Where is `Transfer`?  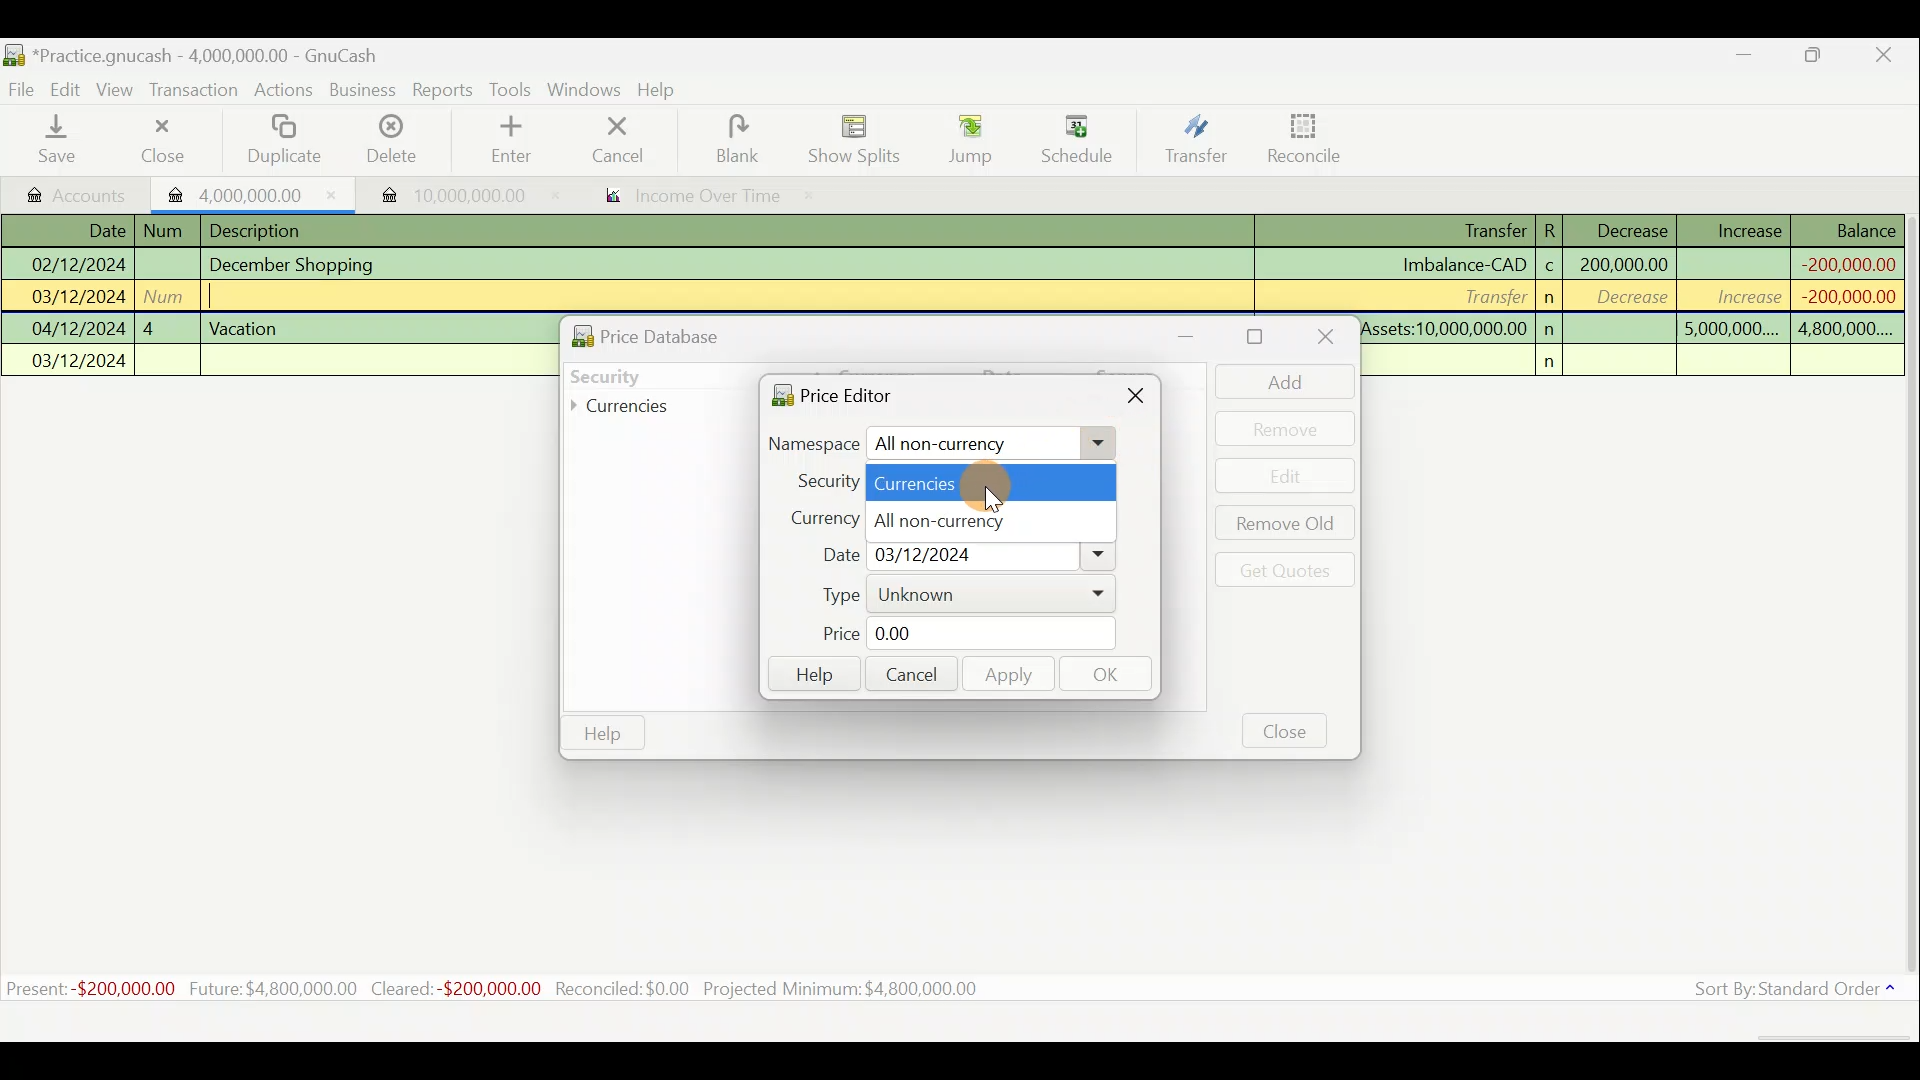
Transfer is located at coordinates (1192, 142).